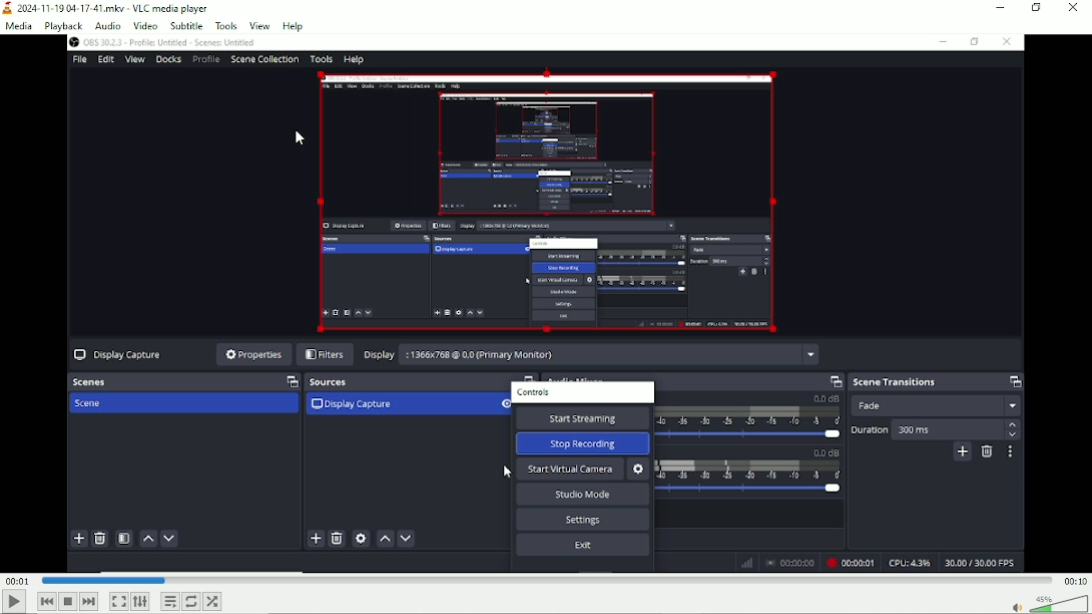 This screenshot has height=614, width=1092. Describe the element at coordinates (170, 601) in the screenshot. I see `Toggle playlist` at that location.